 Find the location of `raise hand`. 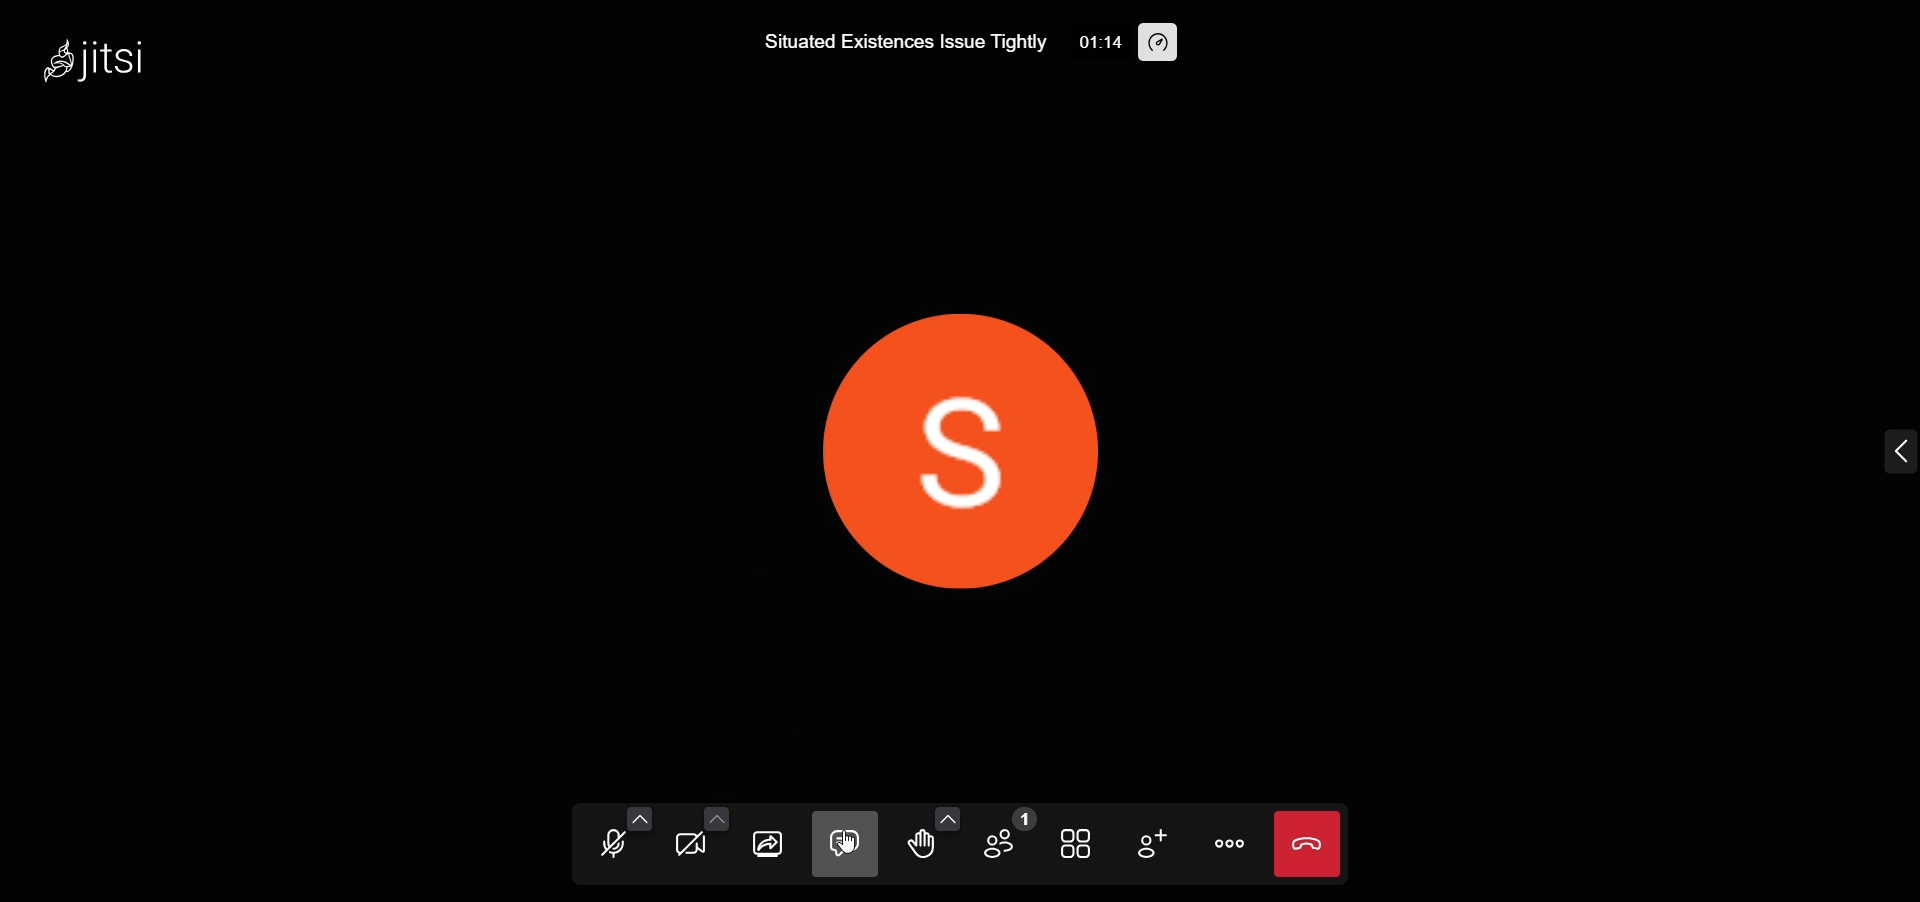

raise hand is located at coordinates (924, 848).